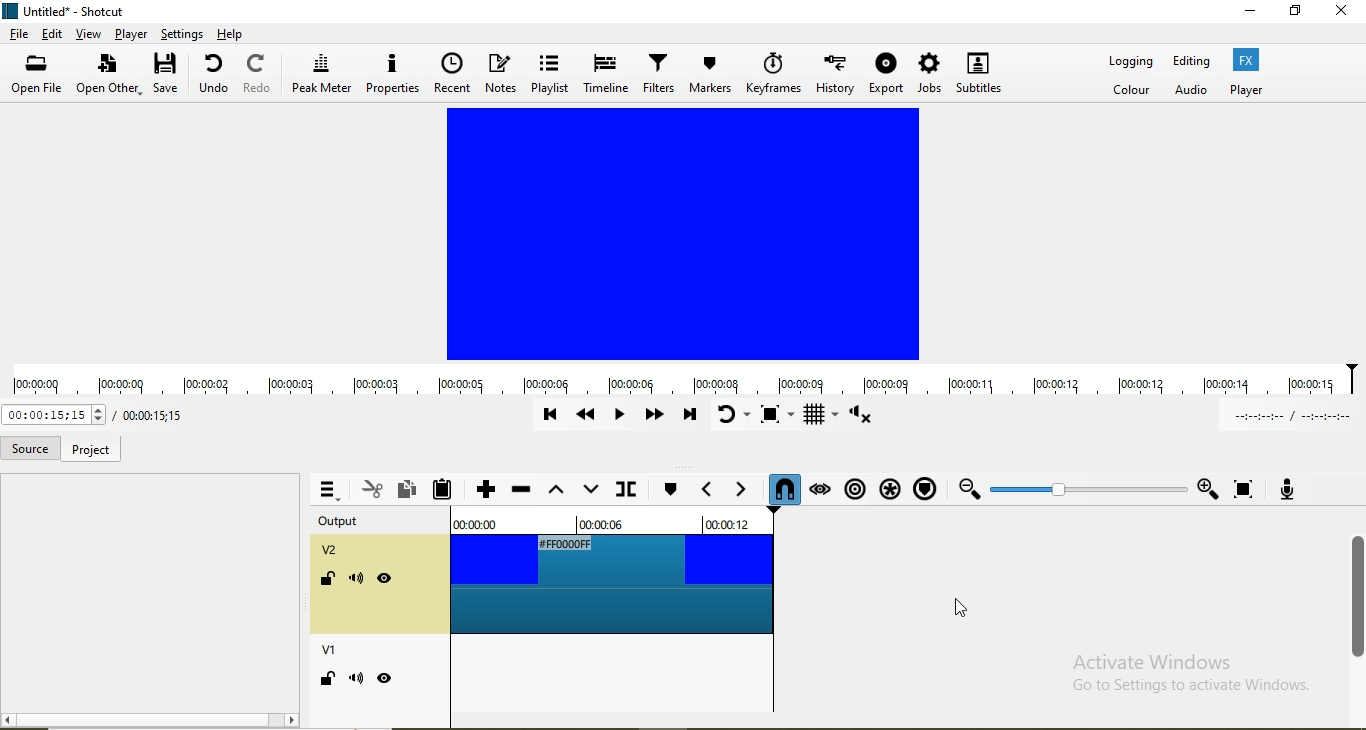  Describe the element at coordinates (656, 72) in the screenshot. I see `filters` at that location.